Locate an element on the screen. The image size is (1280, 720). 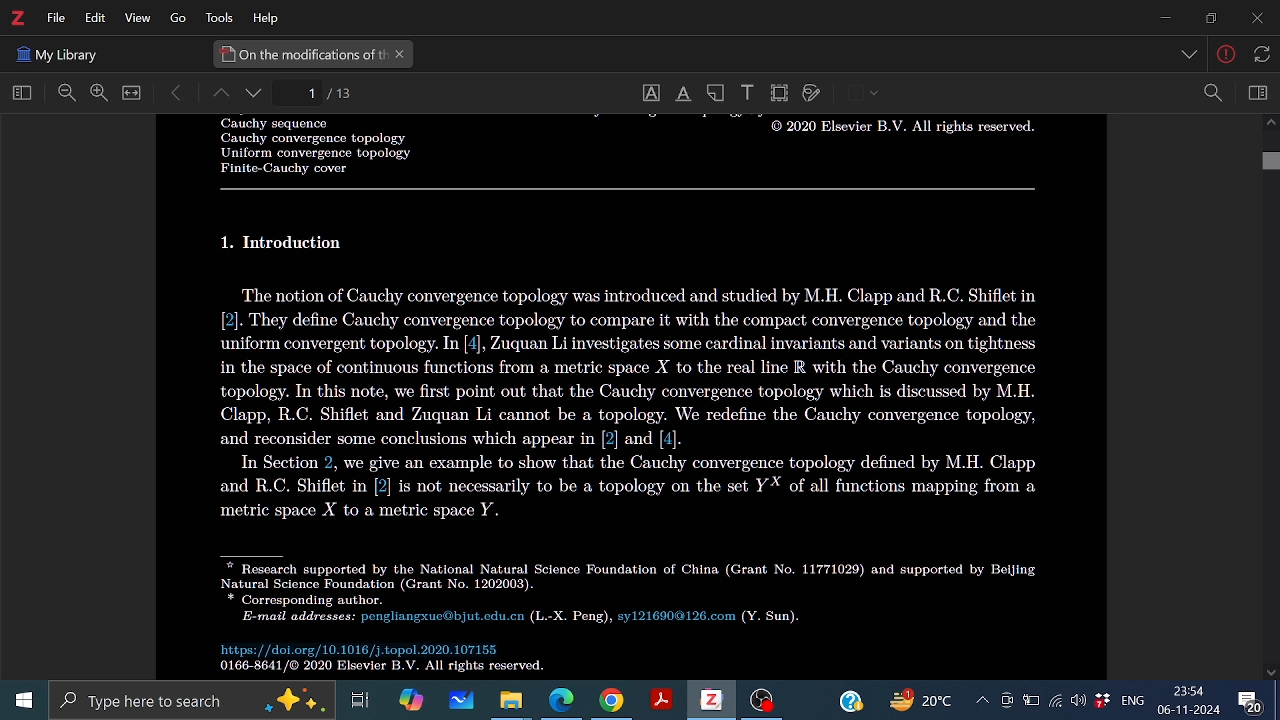
Restore down is located at coordinates (1208, 18).